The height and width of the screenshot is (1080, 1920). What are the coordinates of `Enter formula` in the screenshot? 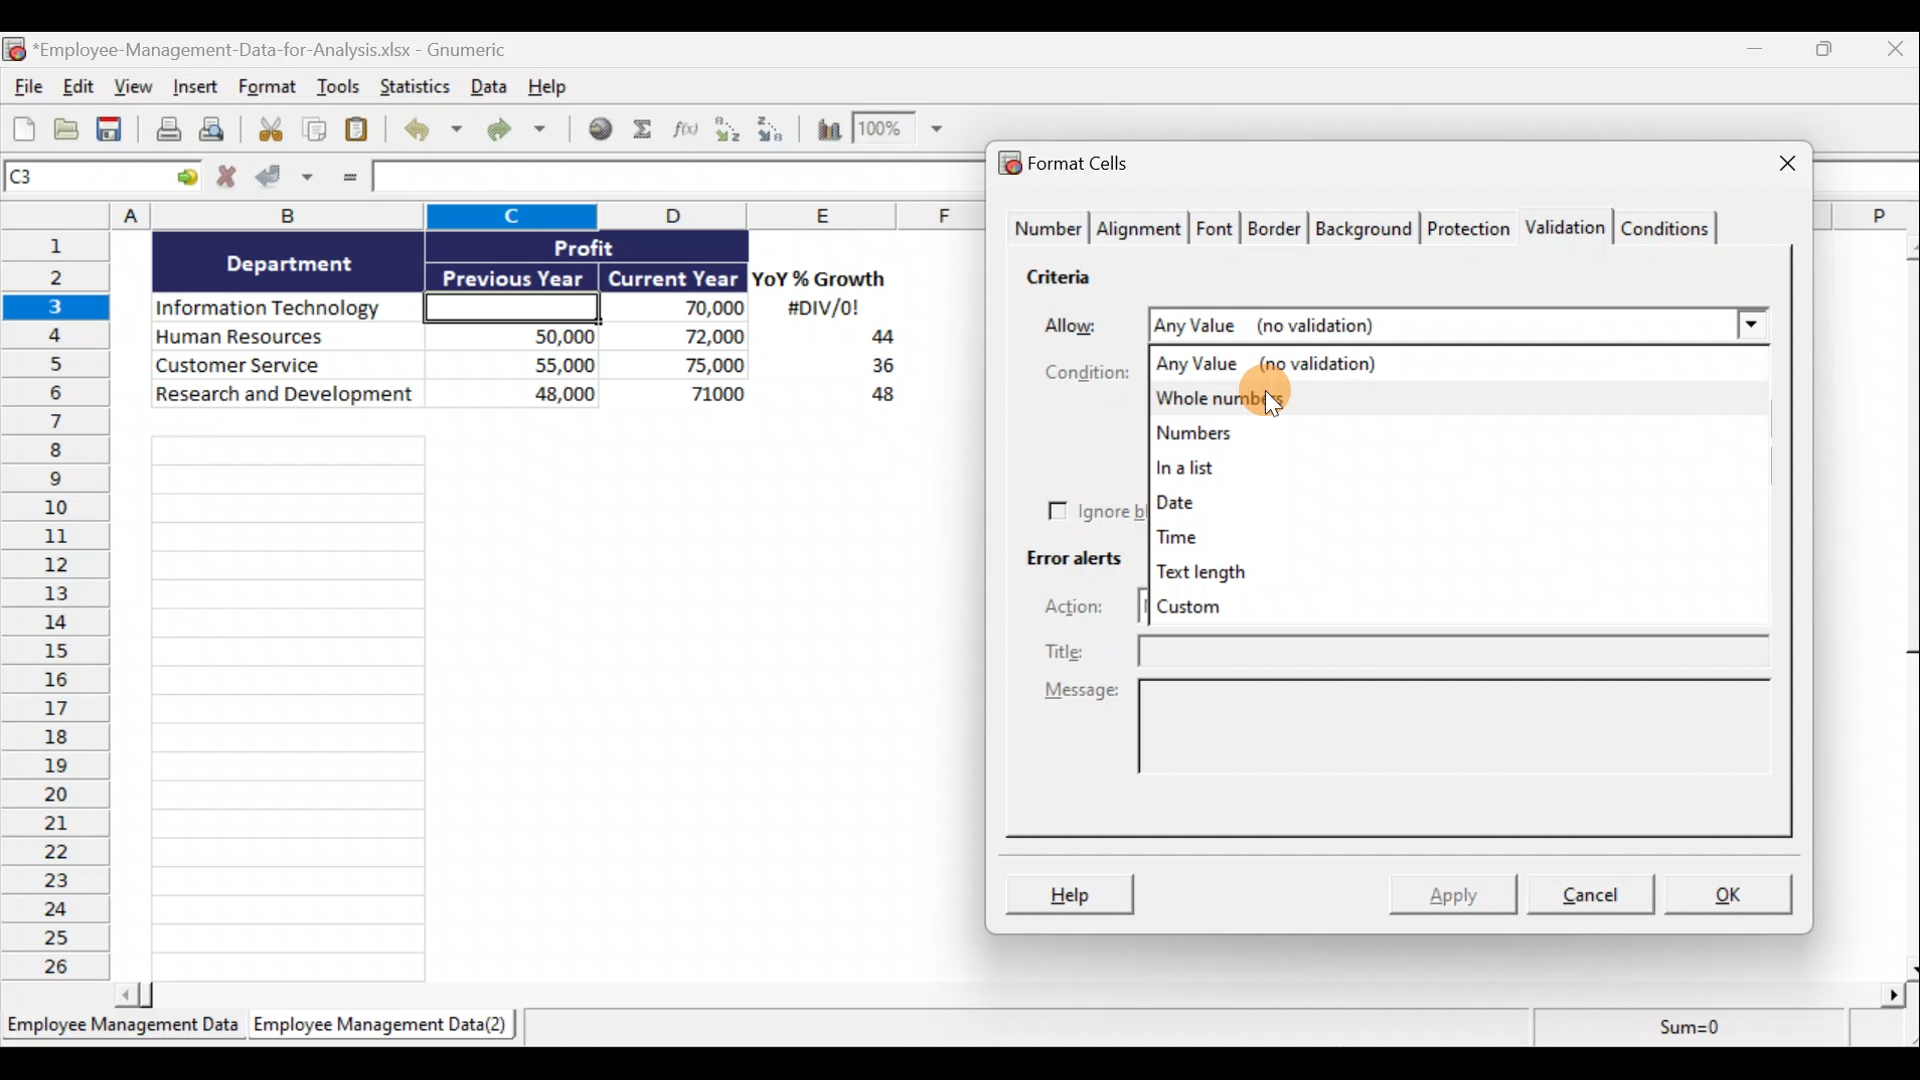 It's located at (346, 180).